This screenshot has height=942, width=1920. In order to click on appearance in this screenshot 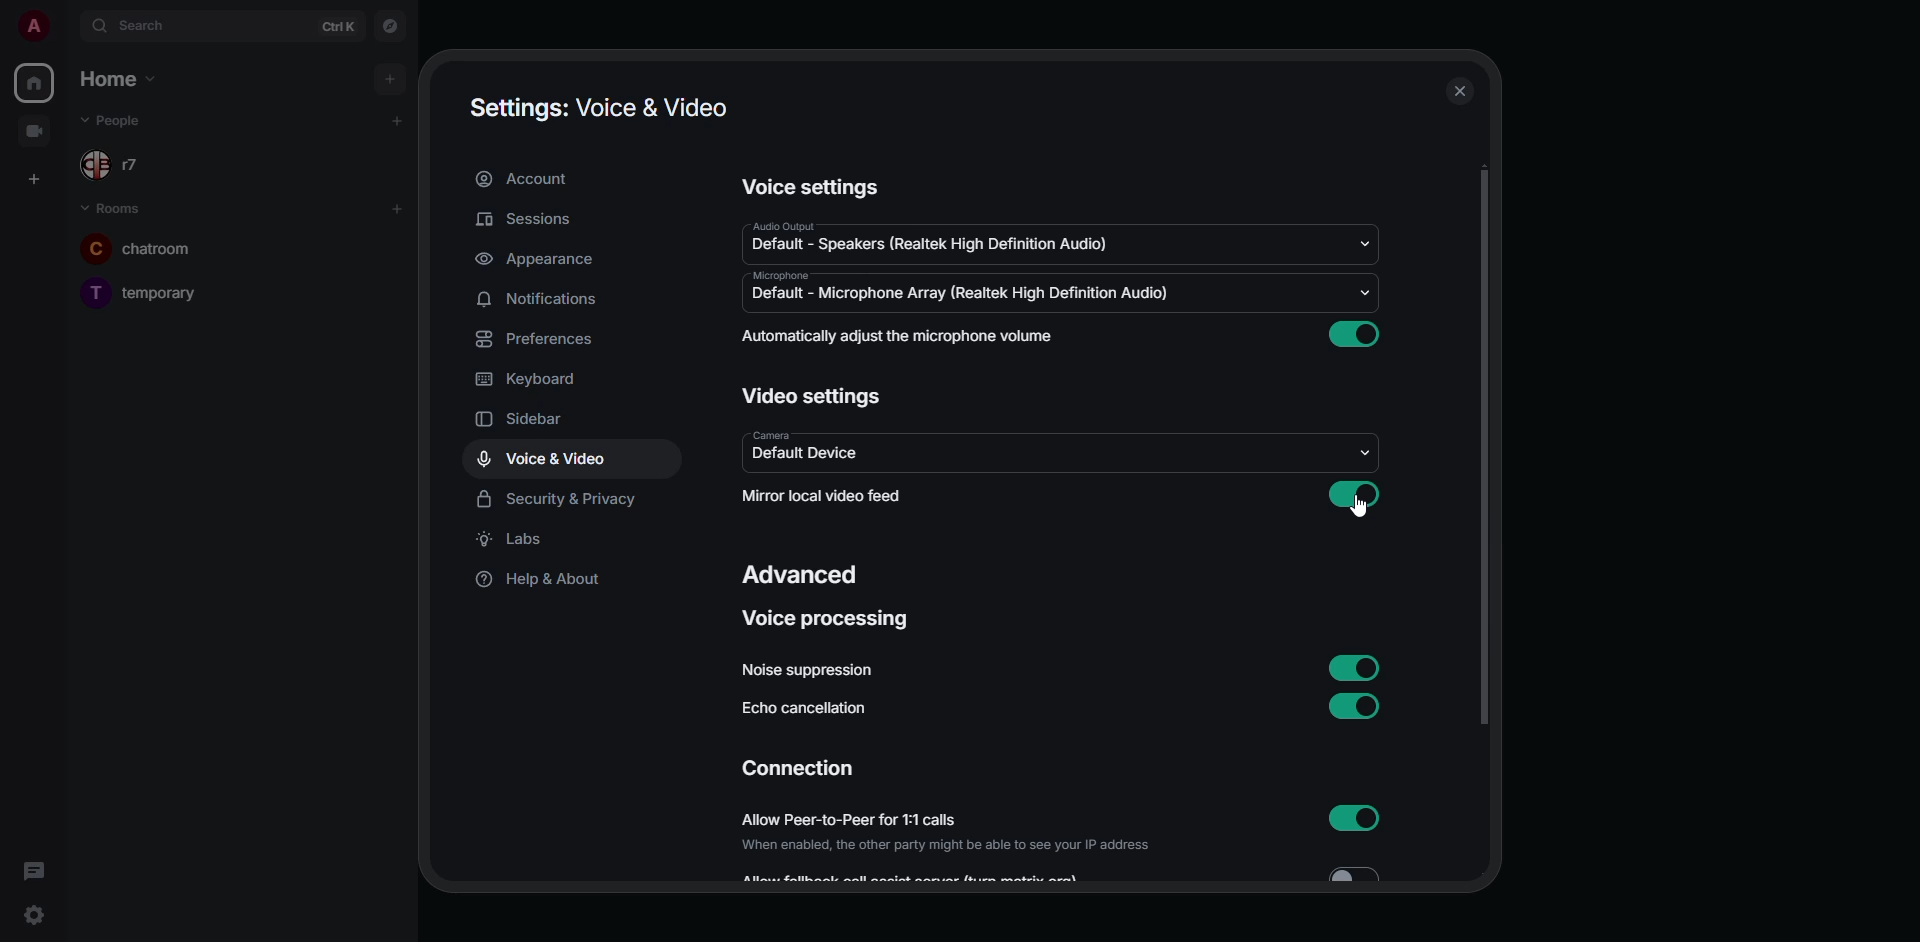, I will do `click(538, 261)`.